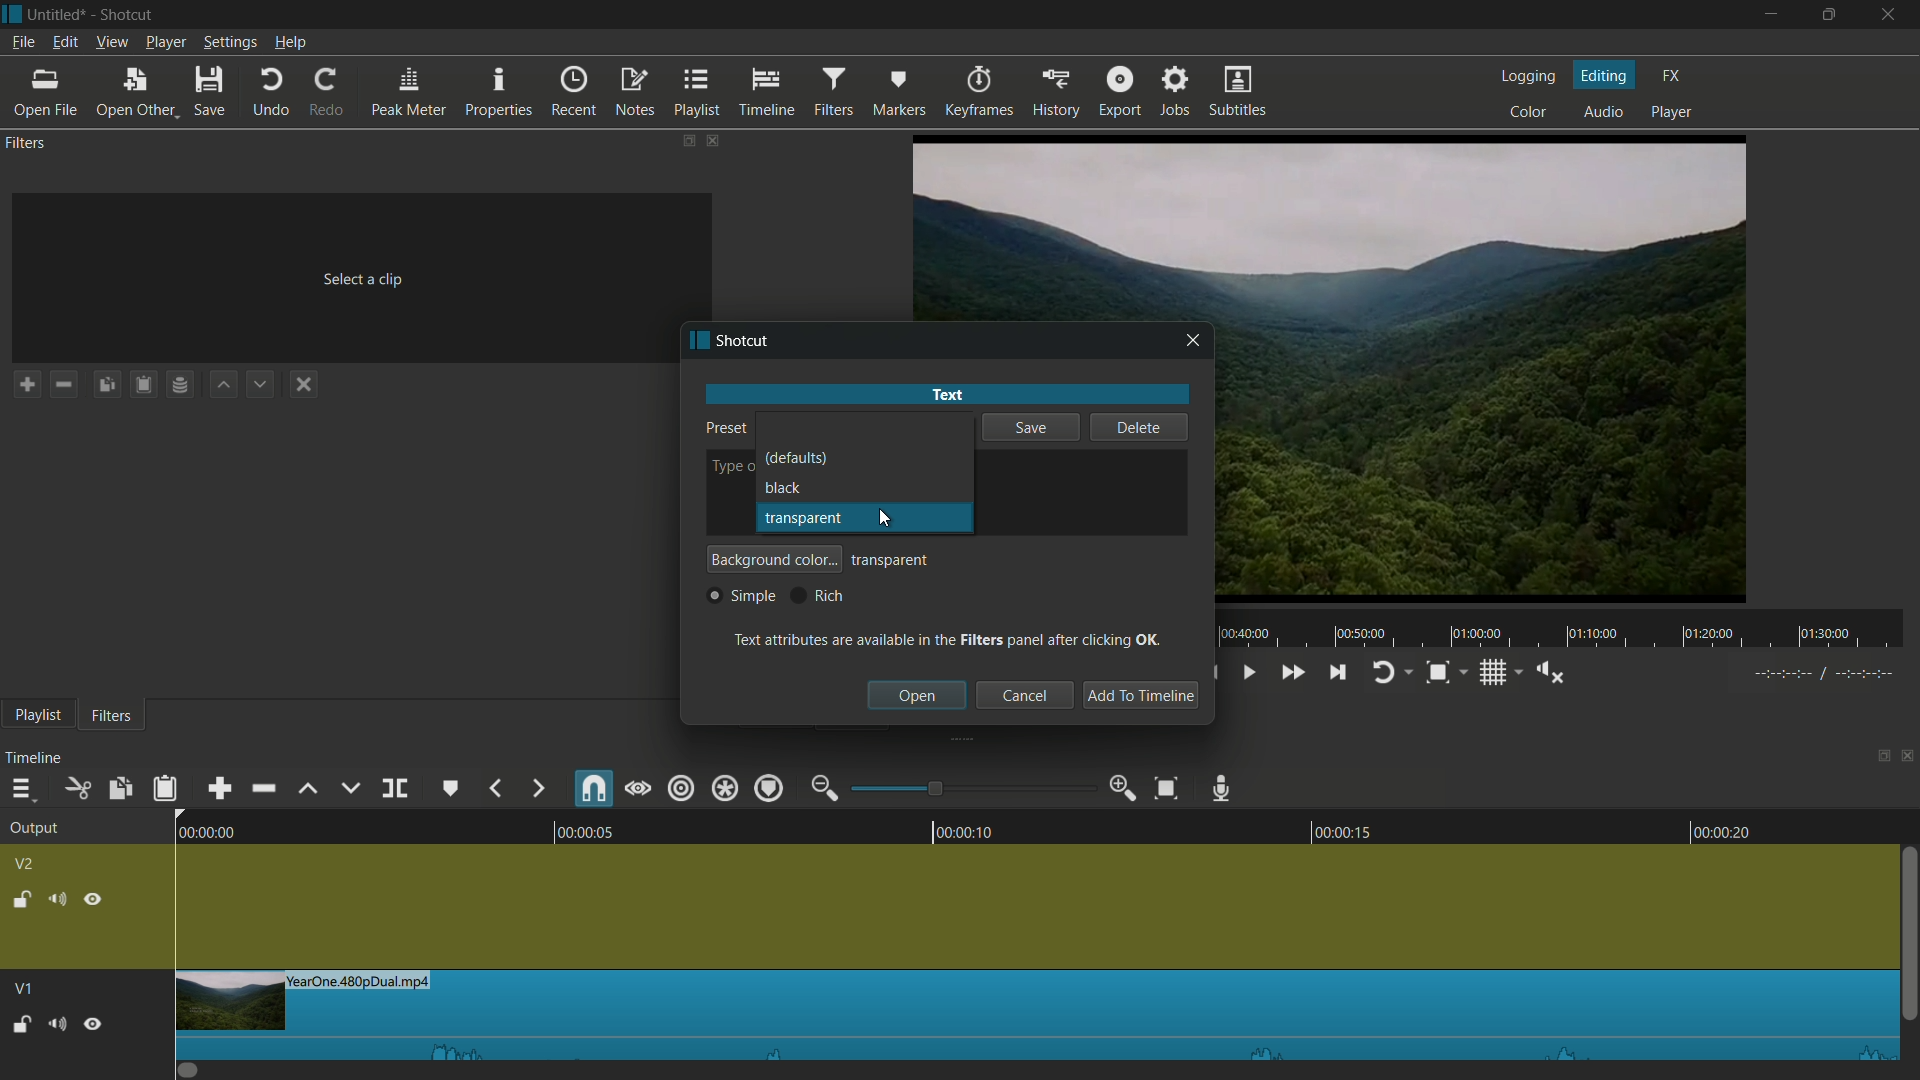 This screenshot has height=1080, width=1920. What do you see at coordinates (215, 788) in the screenshot?
I see `append` at bounding box center [215, 788].